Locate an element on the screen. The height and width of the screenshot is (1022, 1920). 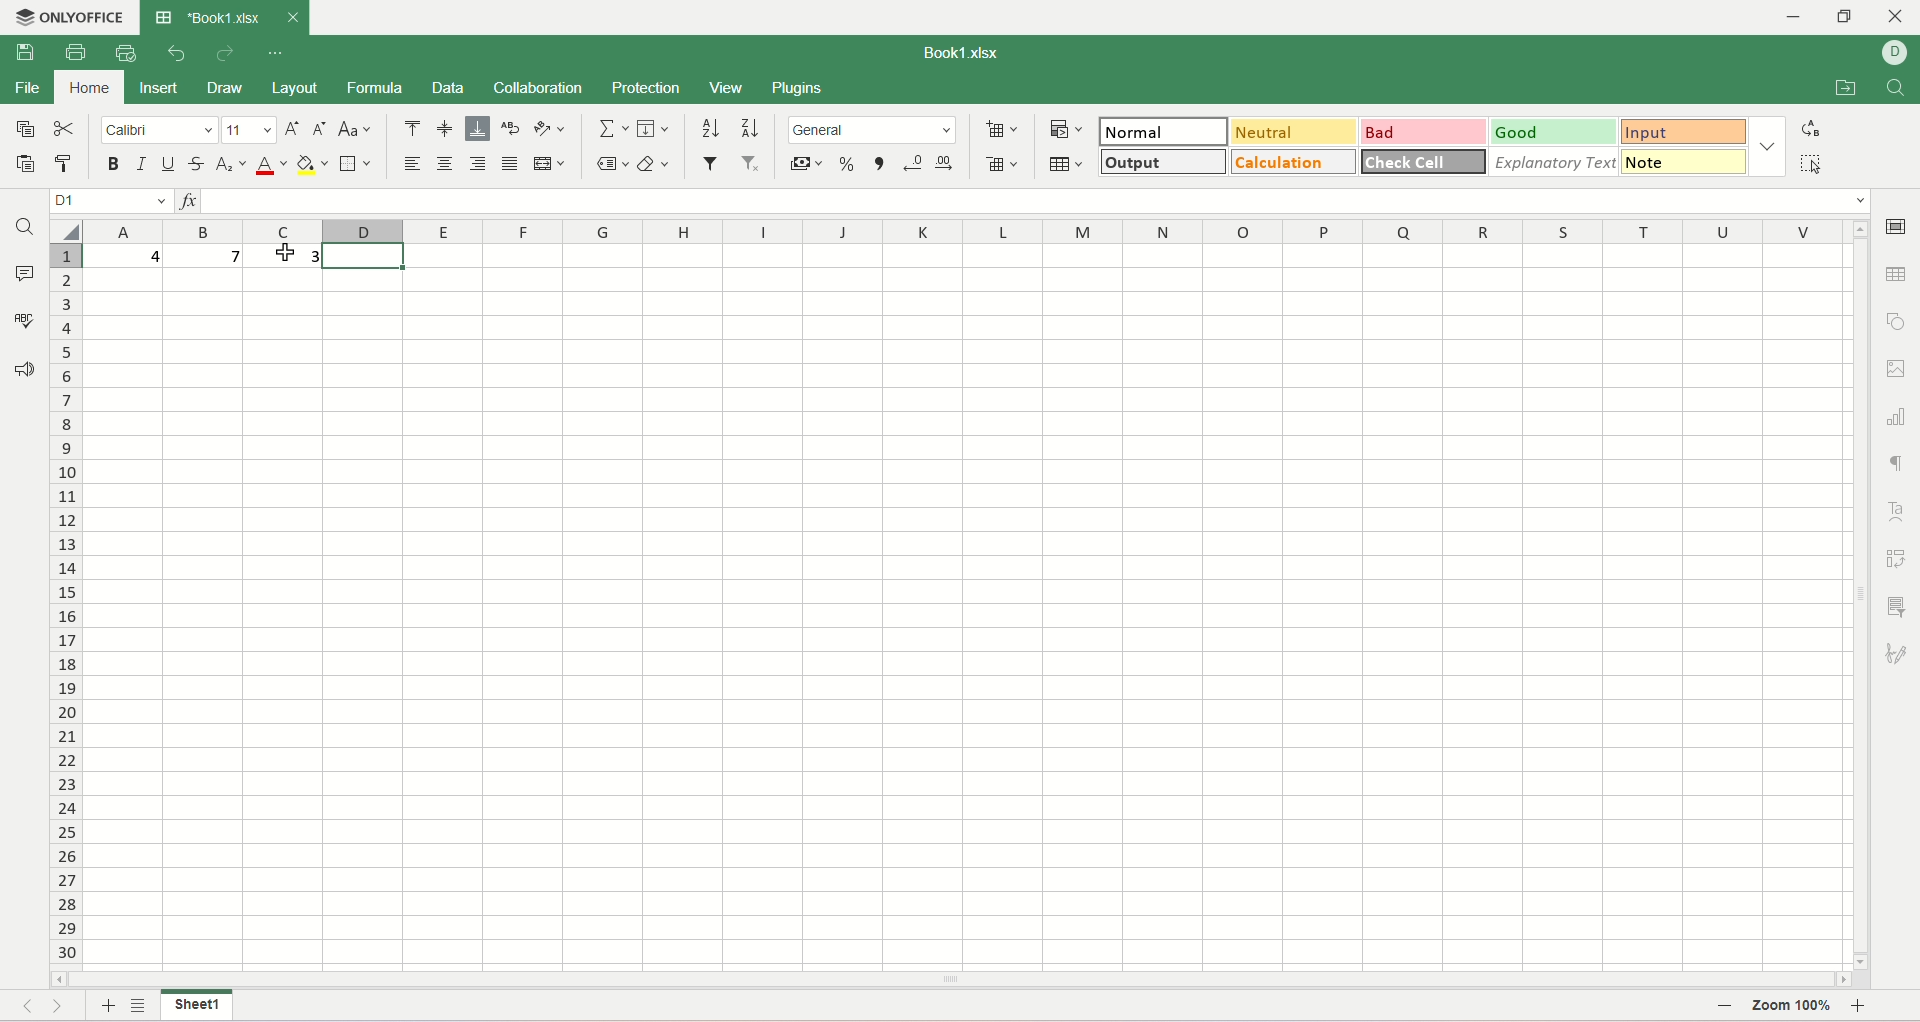
decrease decimal is located at coordinates (914, 164).